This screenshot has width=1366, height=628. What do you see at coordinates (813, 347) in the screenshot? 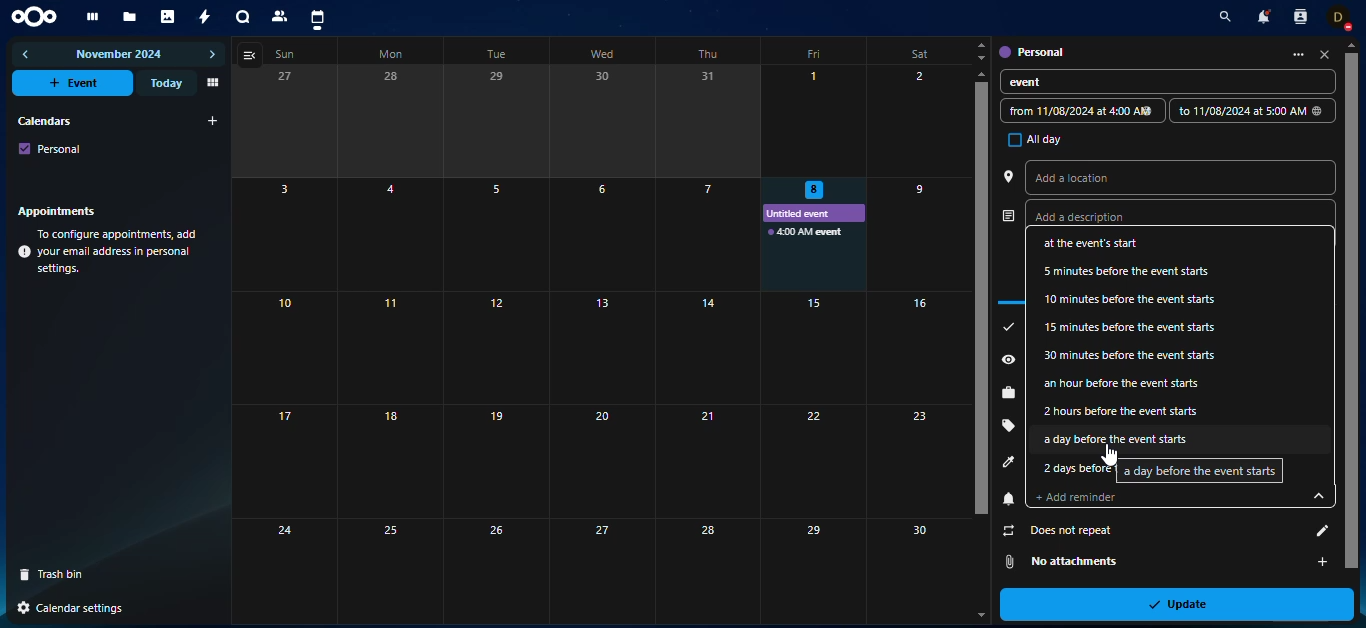
I see `15` at bounding box center [813, 347].